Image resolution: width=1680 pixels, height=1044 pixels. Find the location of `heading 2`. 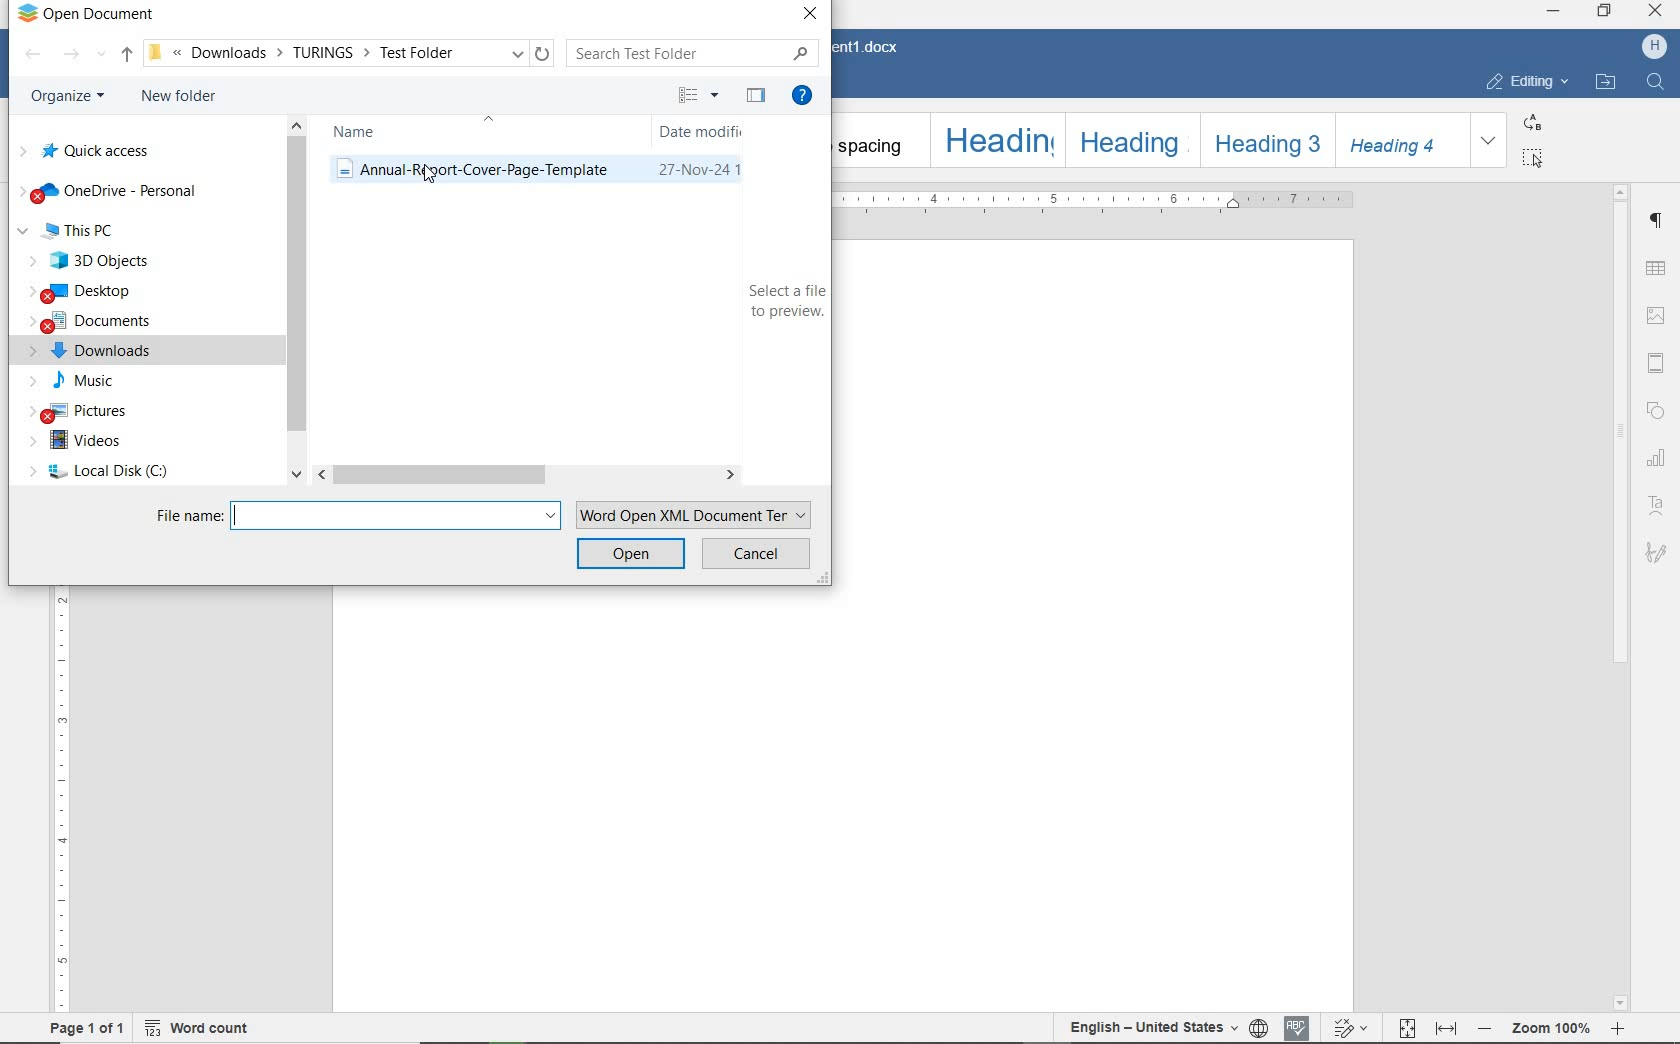

heading 2 is located at coordinates (1130, 138).